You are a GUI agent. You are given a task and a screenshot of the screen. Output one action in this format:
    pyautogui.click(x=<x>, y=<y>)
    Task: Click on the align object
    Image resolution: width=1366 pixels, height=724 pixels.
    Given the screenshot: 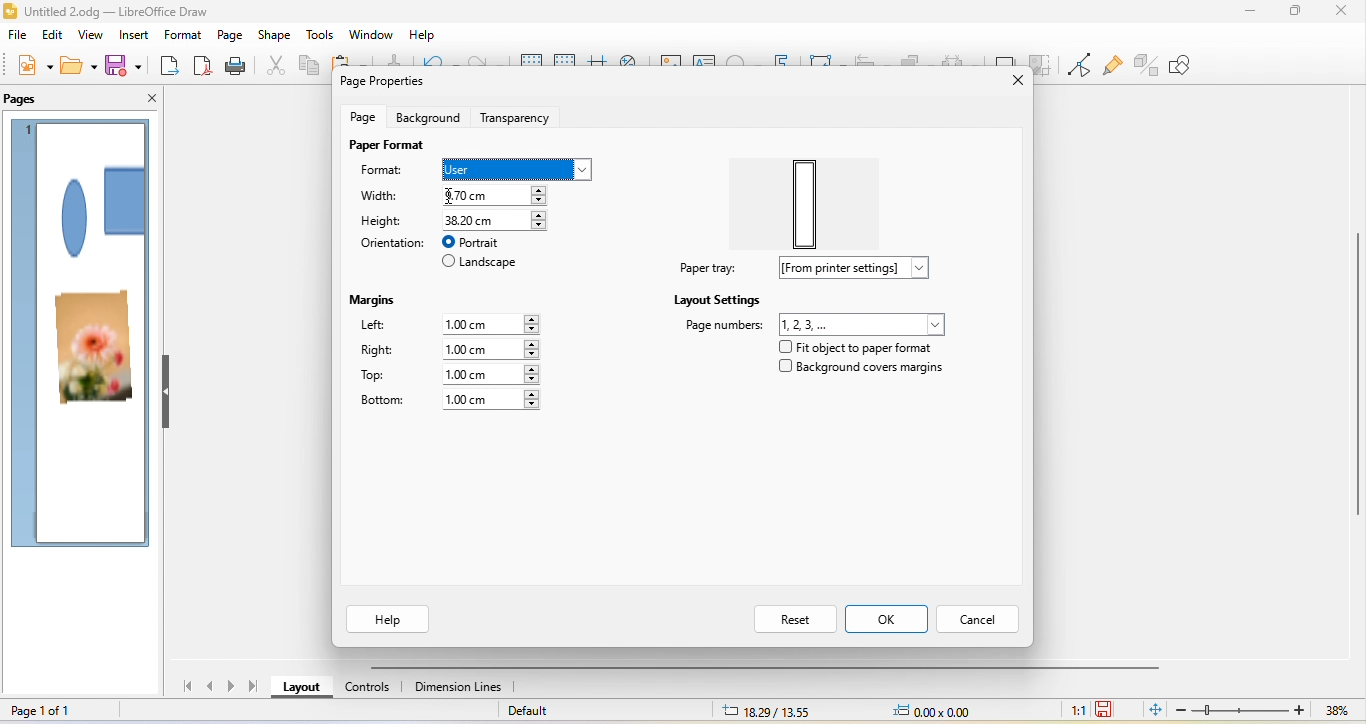 What is the action you would take?
    pyautogui.click(x=872, y=63)
    